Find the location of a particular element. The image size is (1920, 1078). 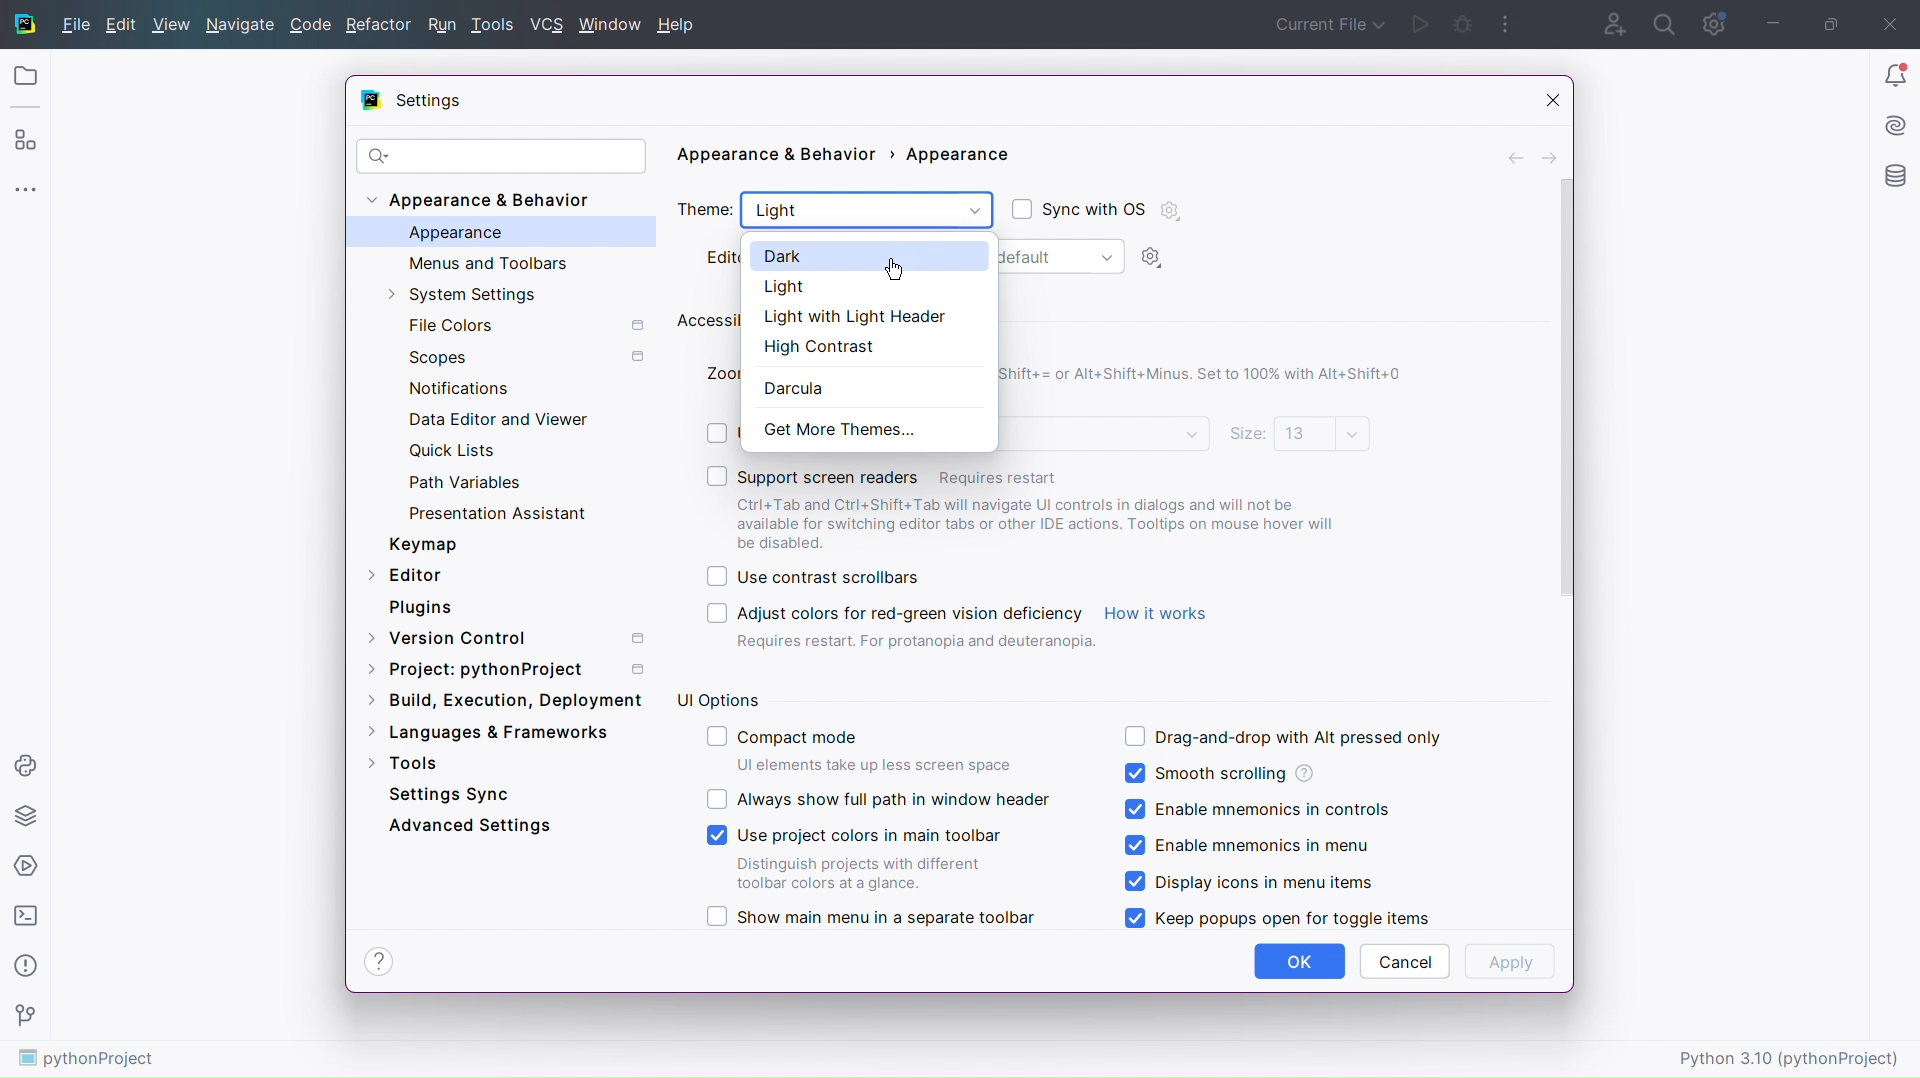

Help is located at coordinates (378, 961).